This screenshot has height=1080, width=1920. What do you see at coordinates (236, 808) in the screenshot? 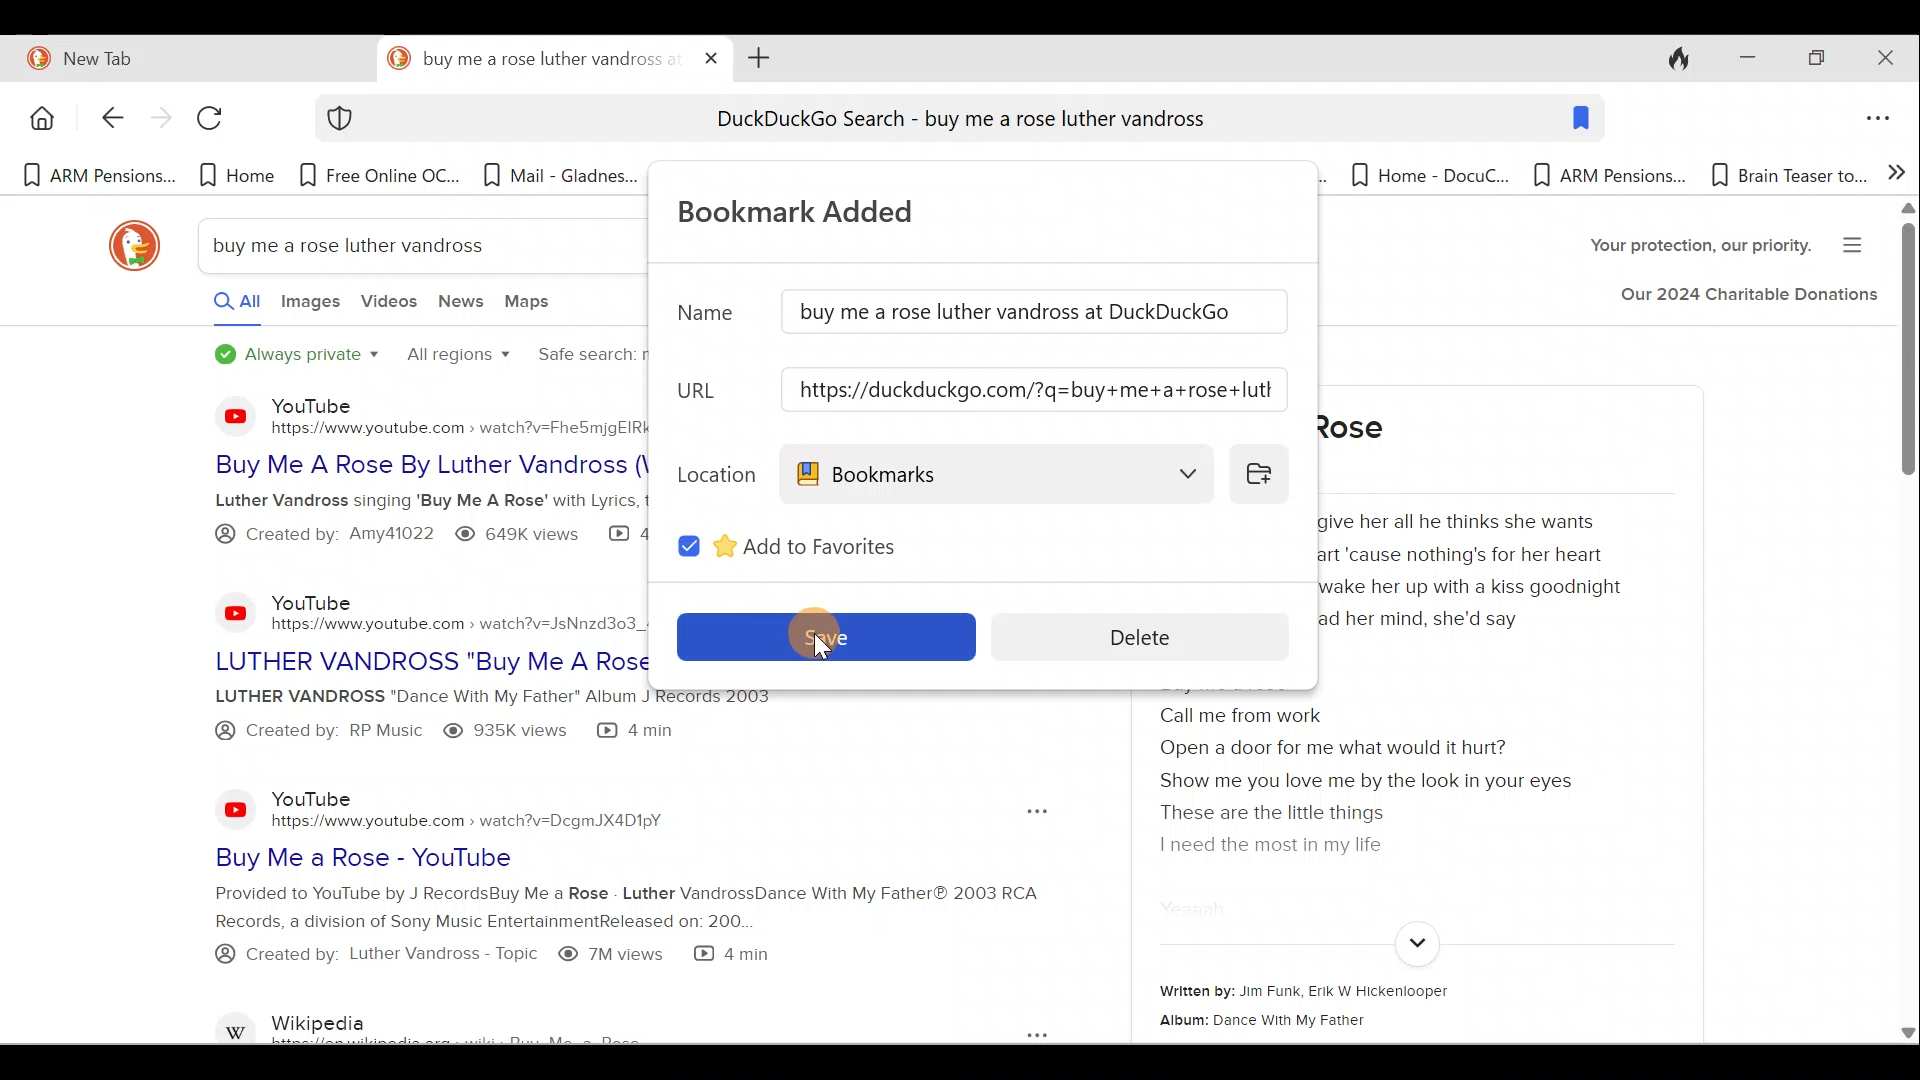
I see `YouTube logo` at bounding box center [236, 808].